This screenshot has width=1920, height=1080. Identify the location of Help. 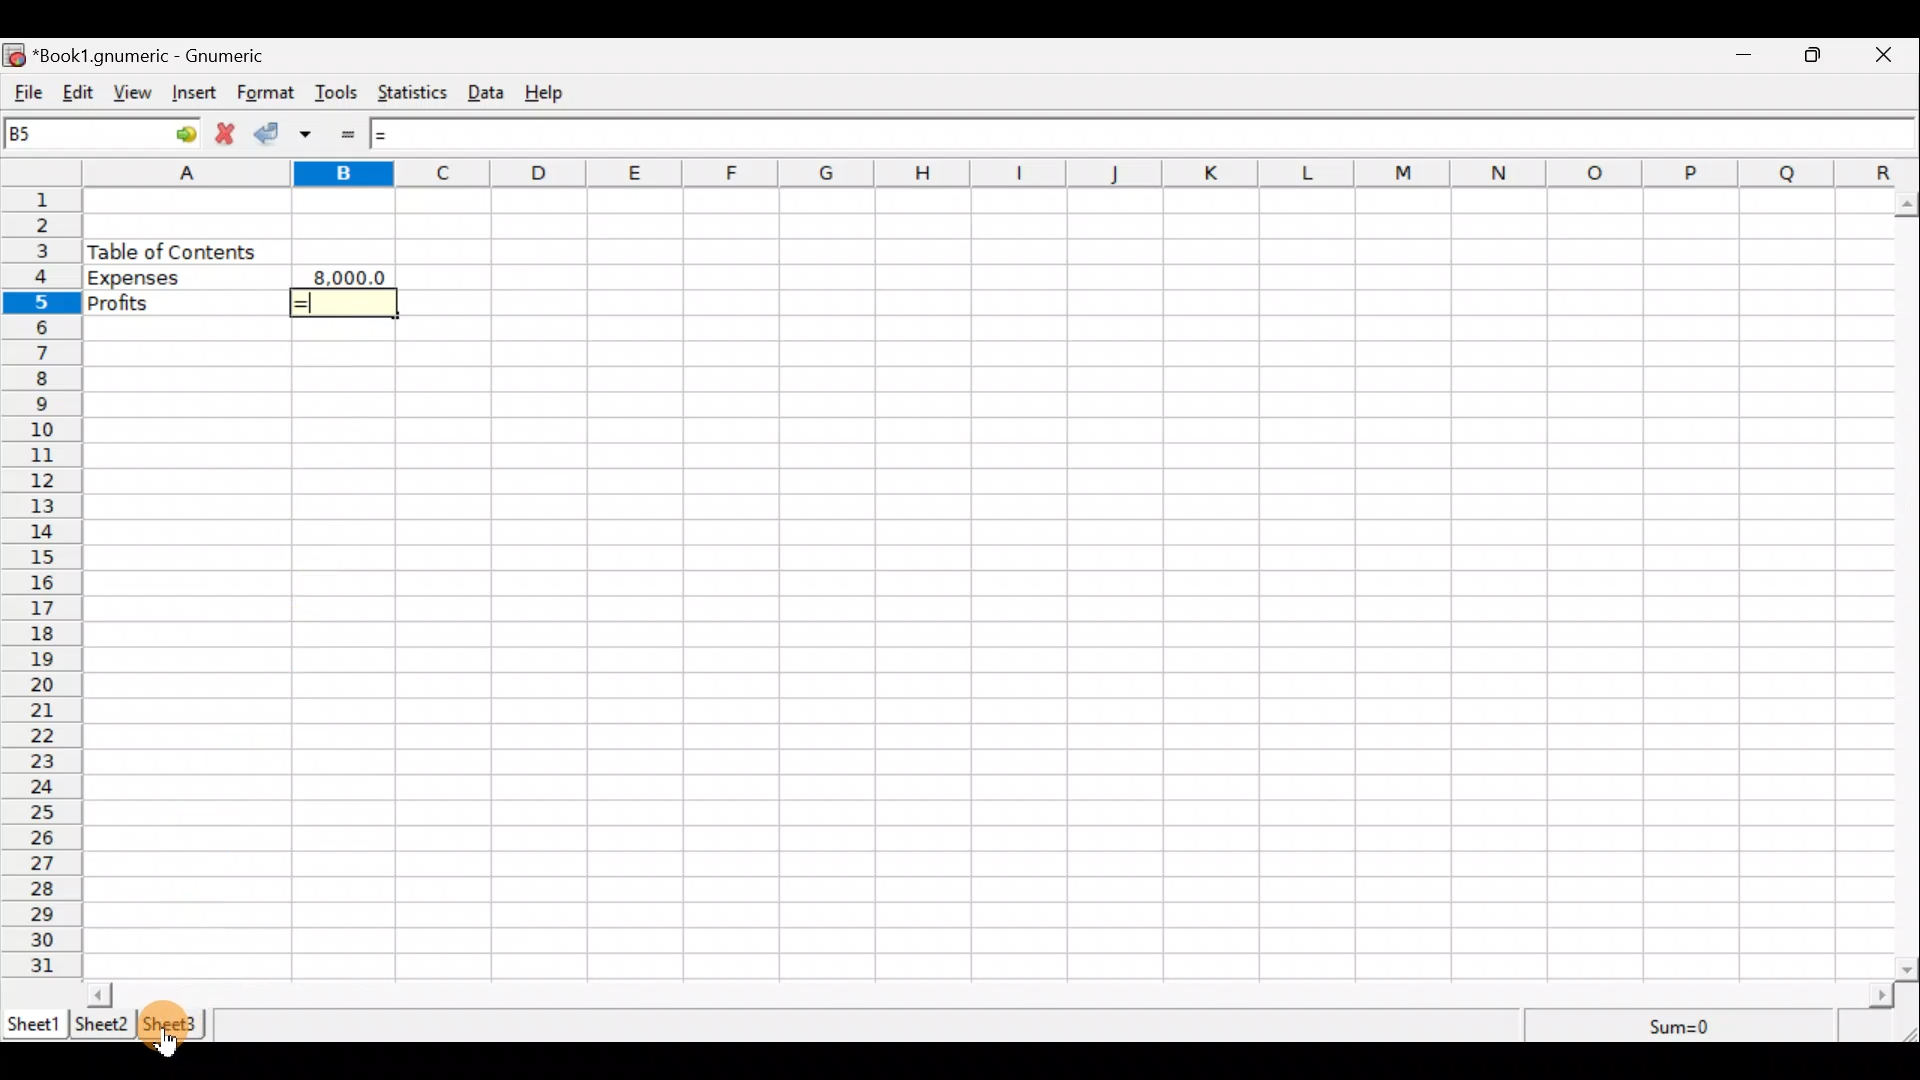
(554, 93).